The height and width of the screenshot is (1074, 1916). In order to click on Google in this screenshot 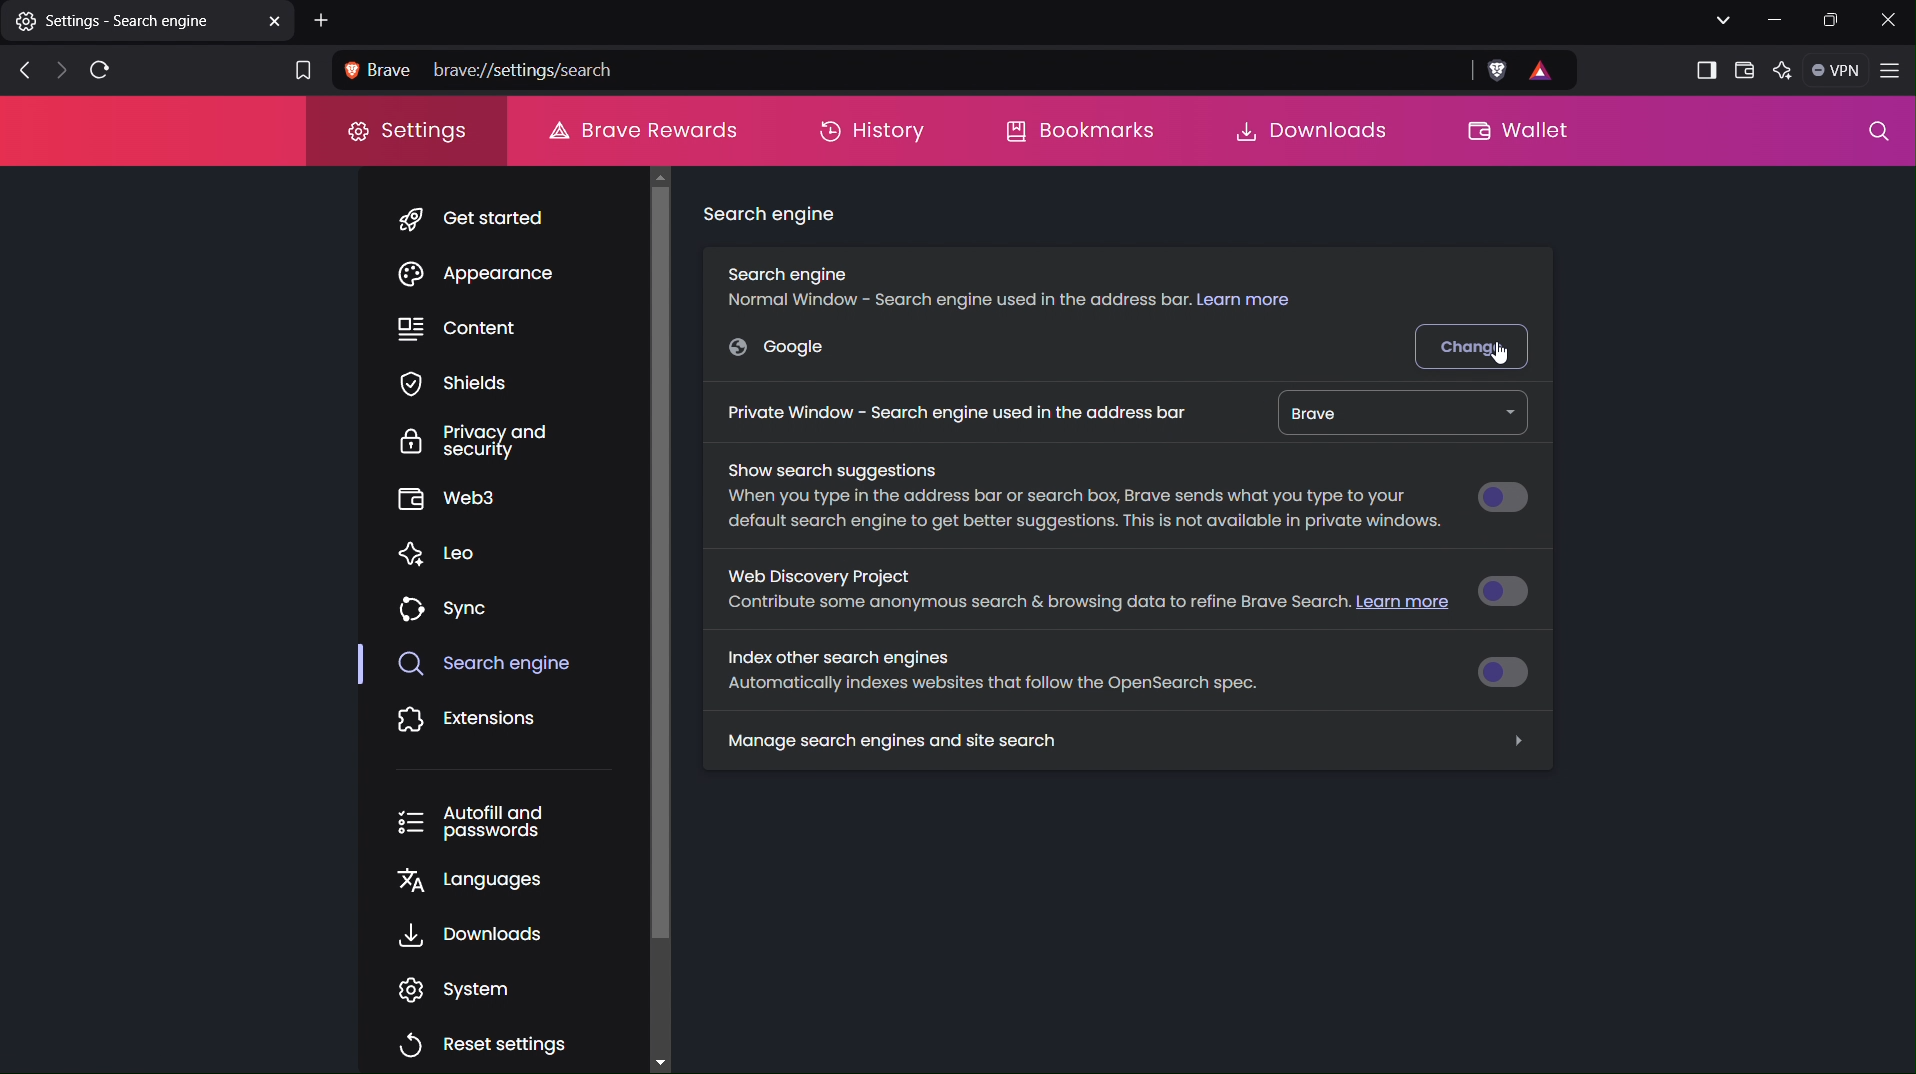, I will do `click(784, 348)`.